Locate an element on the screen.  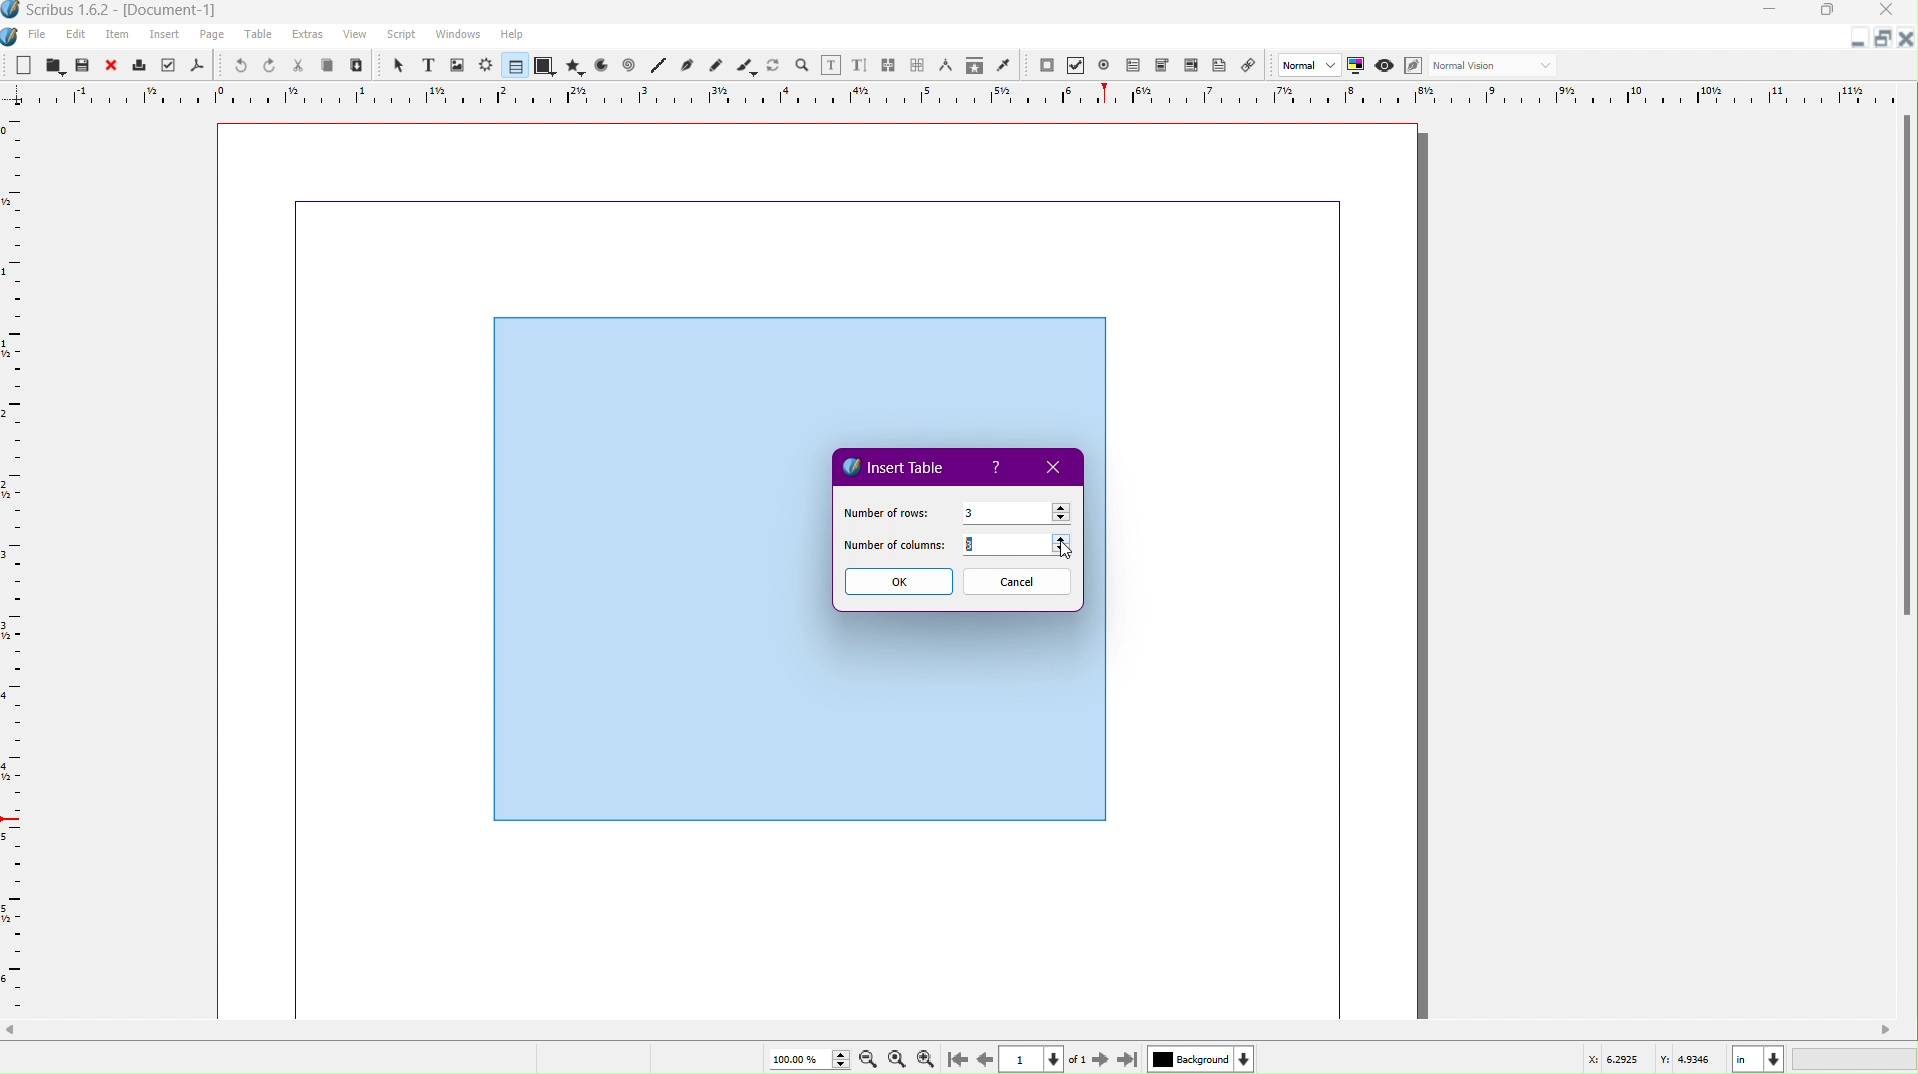
Go to First Page is located at coordinates (961, 1058).